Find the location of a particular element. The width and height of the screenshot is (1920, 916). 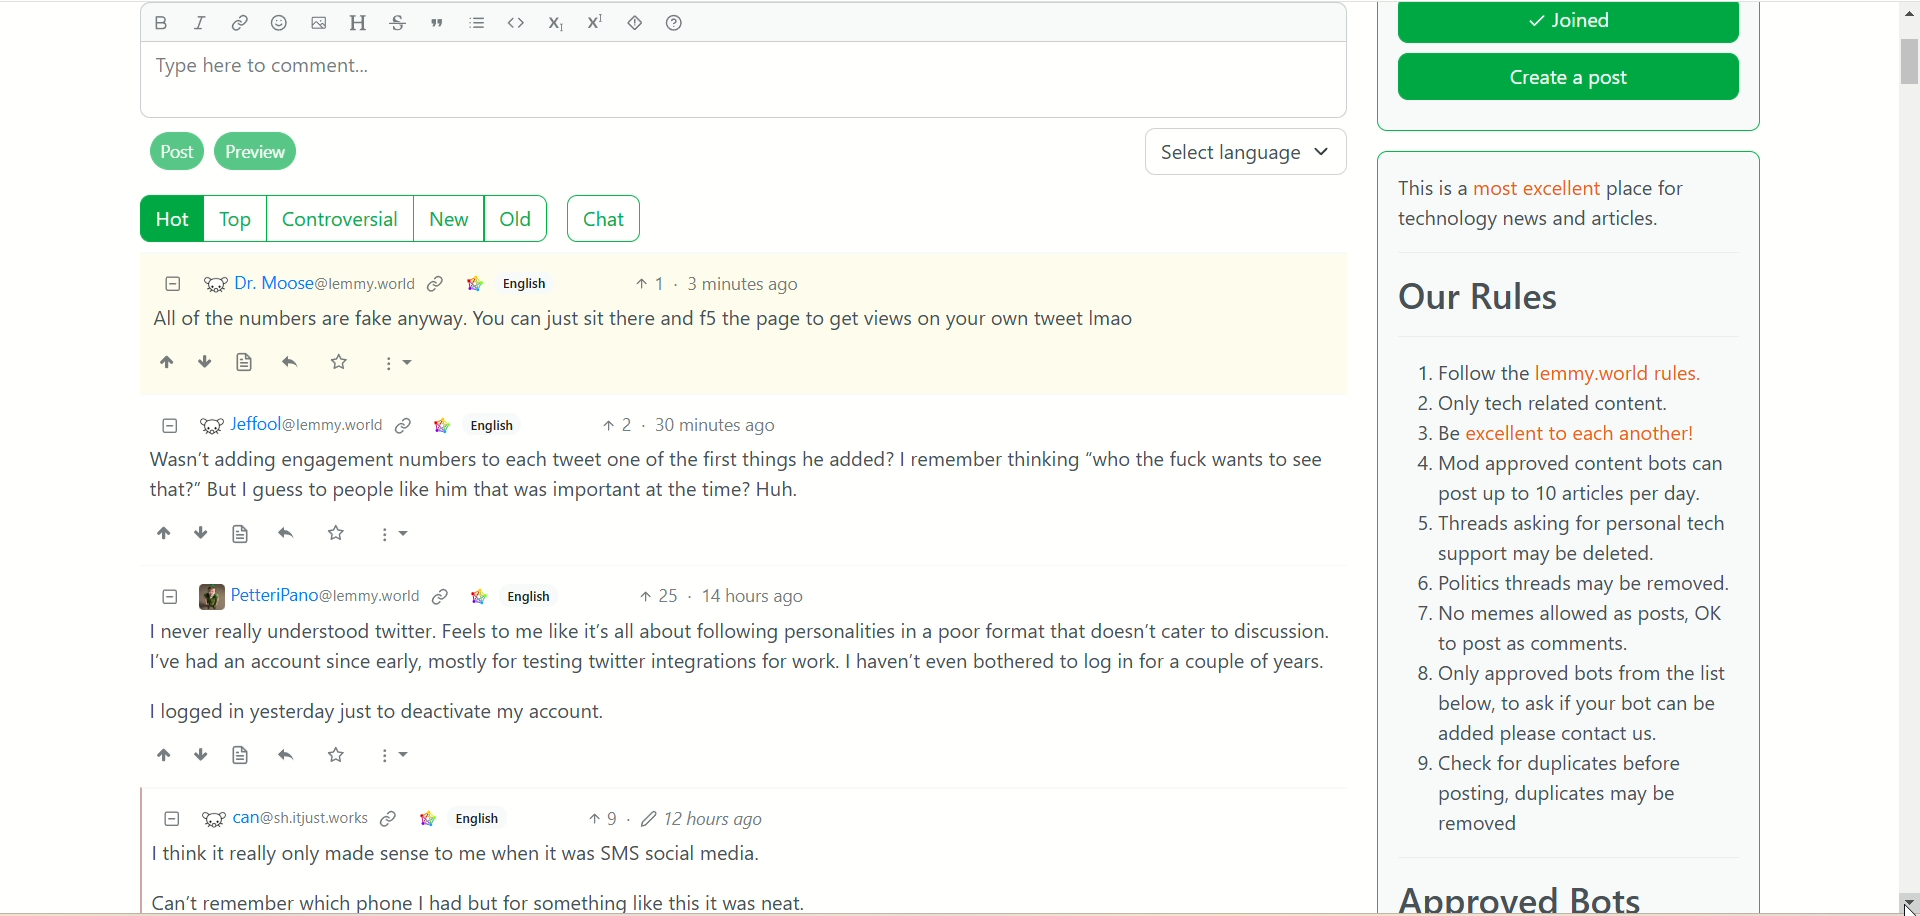

Link is located at coordinates (442, 426).